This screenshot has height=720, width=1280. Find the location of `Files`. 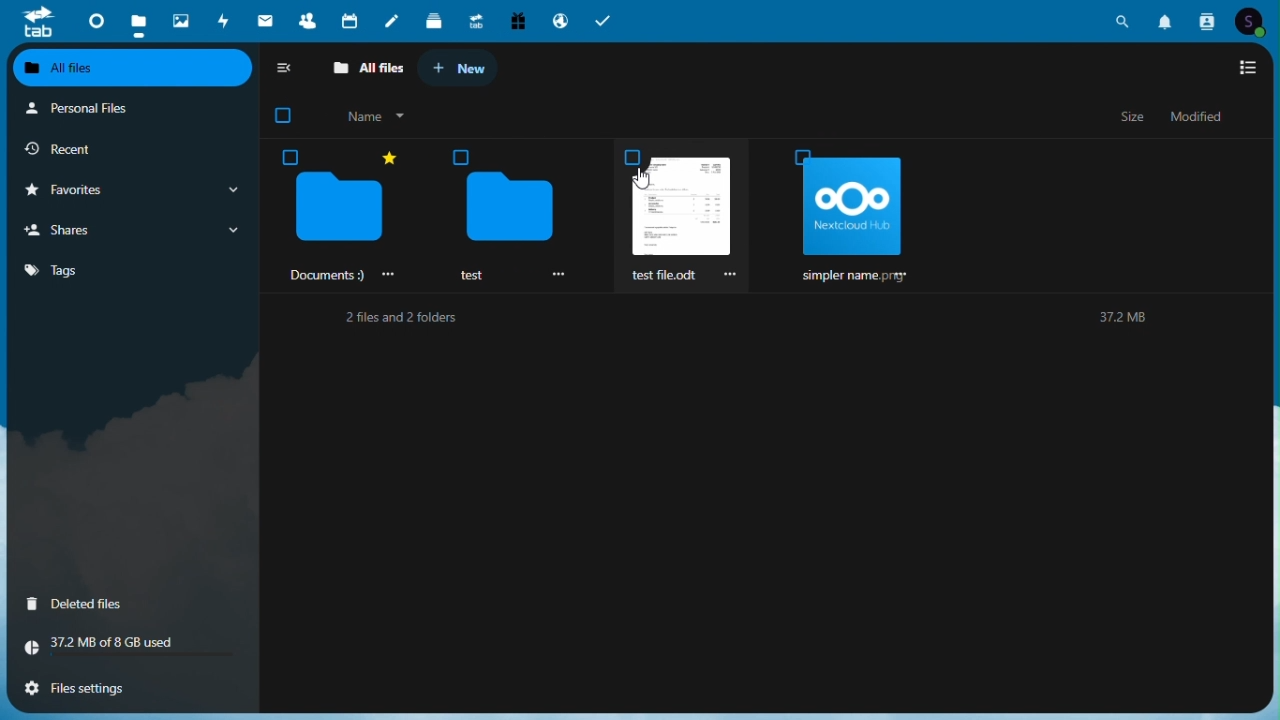

Files is located at coordinates (138, 19).